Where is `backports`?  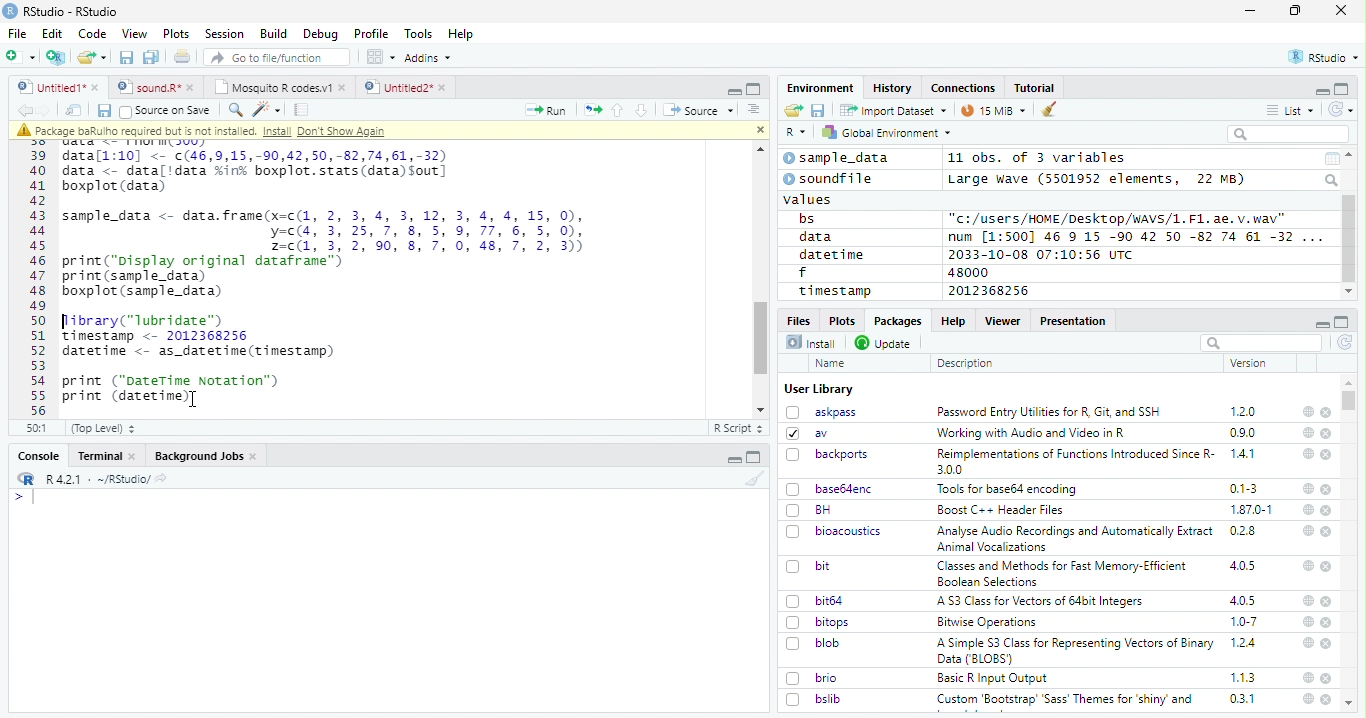
backports is located at coordinates (830, 455).